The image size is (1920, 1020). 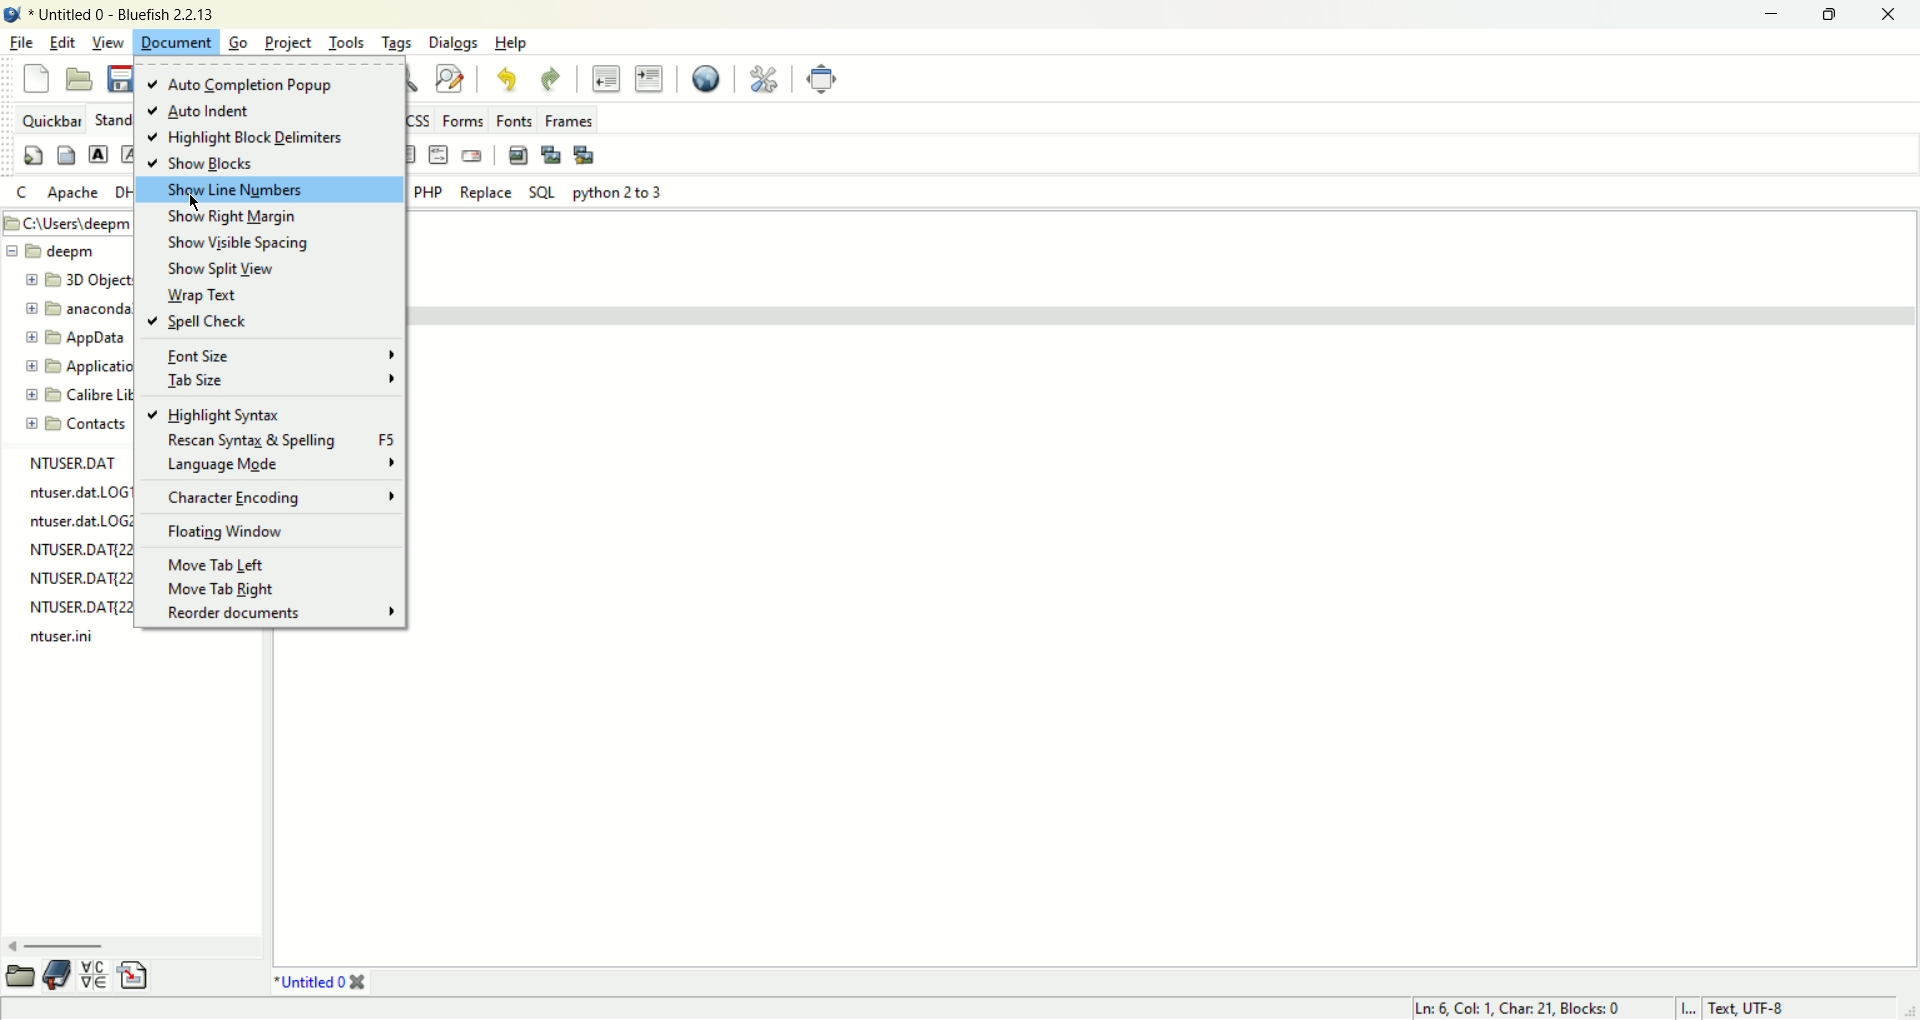 What do you see at coordinates (67, 222) in the screenshot?
I see `Folder path` at bounding box center [67, 222].